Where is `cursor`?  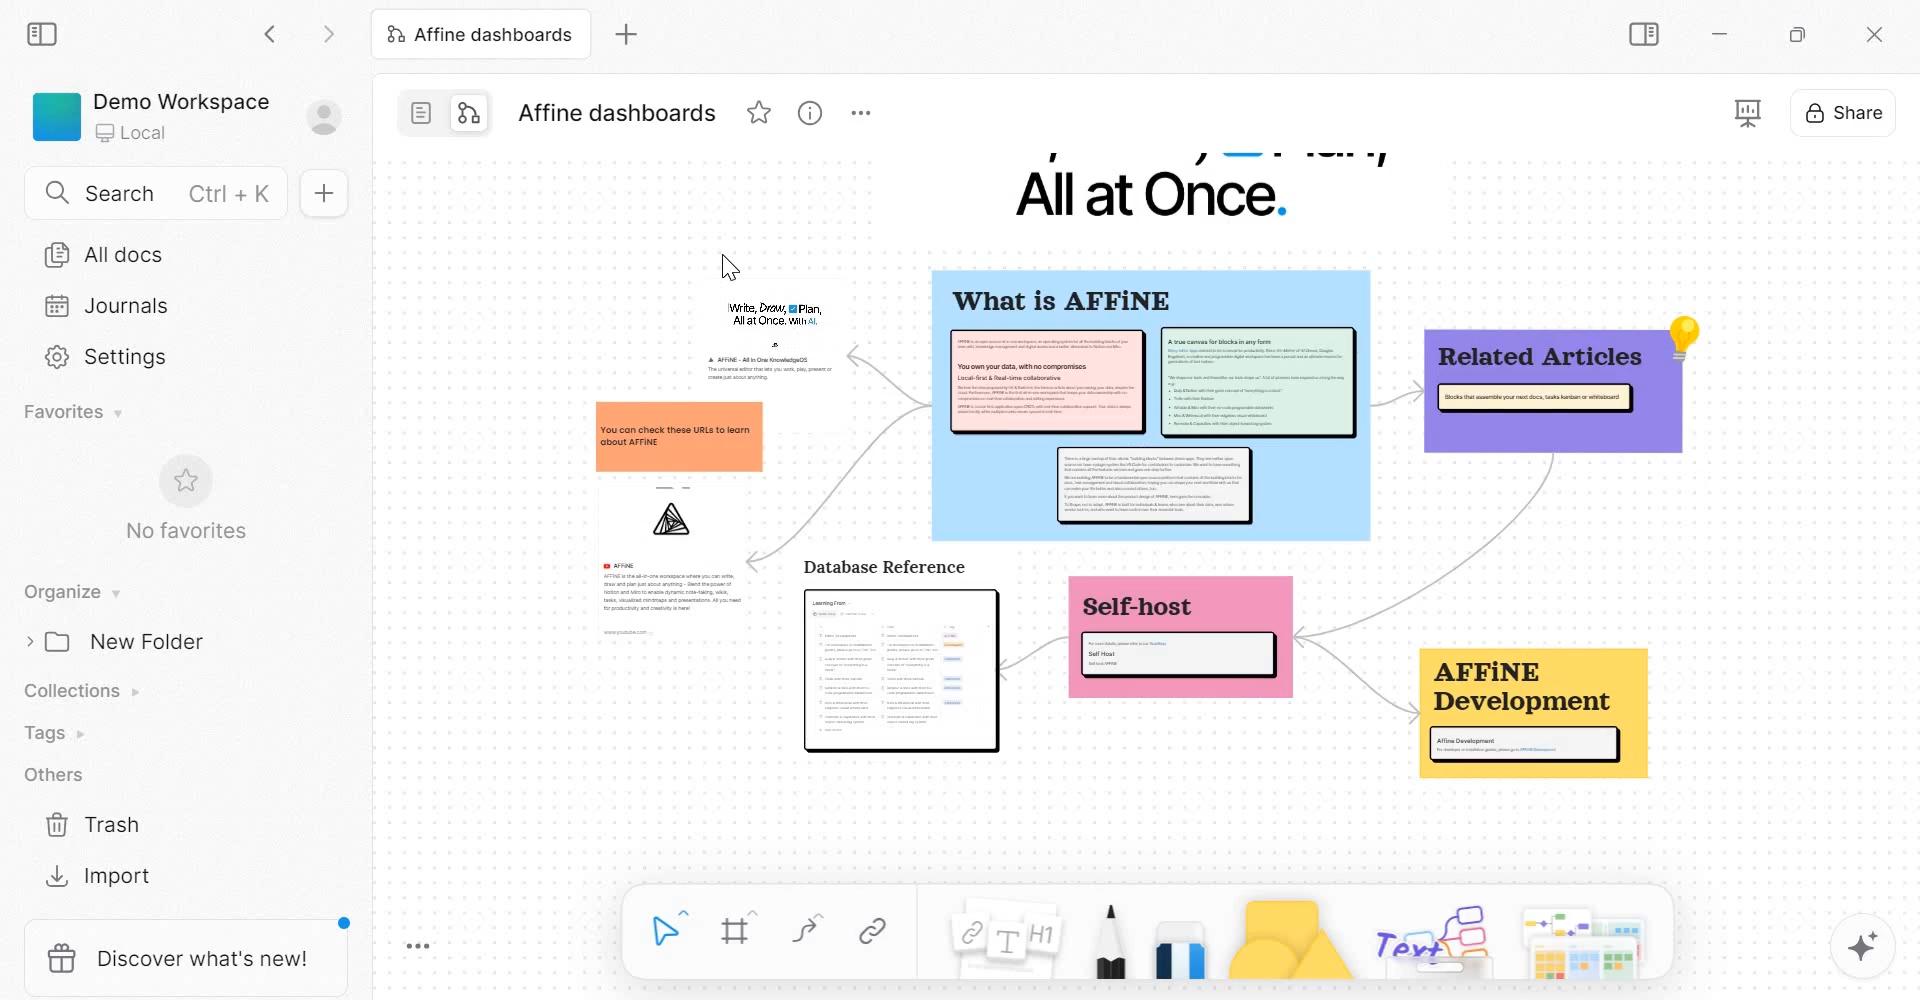 cursor is located at coordinates (728, 266).